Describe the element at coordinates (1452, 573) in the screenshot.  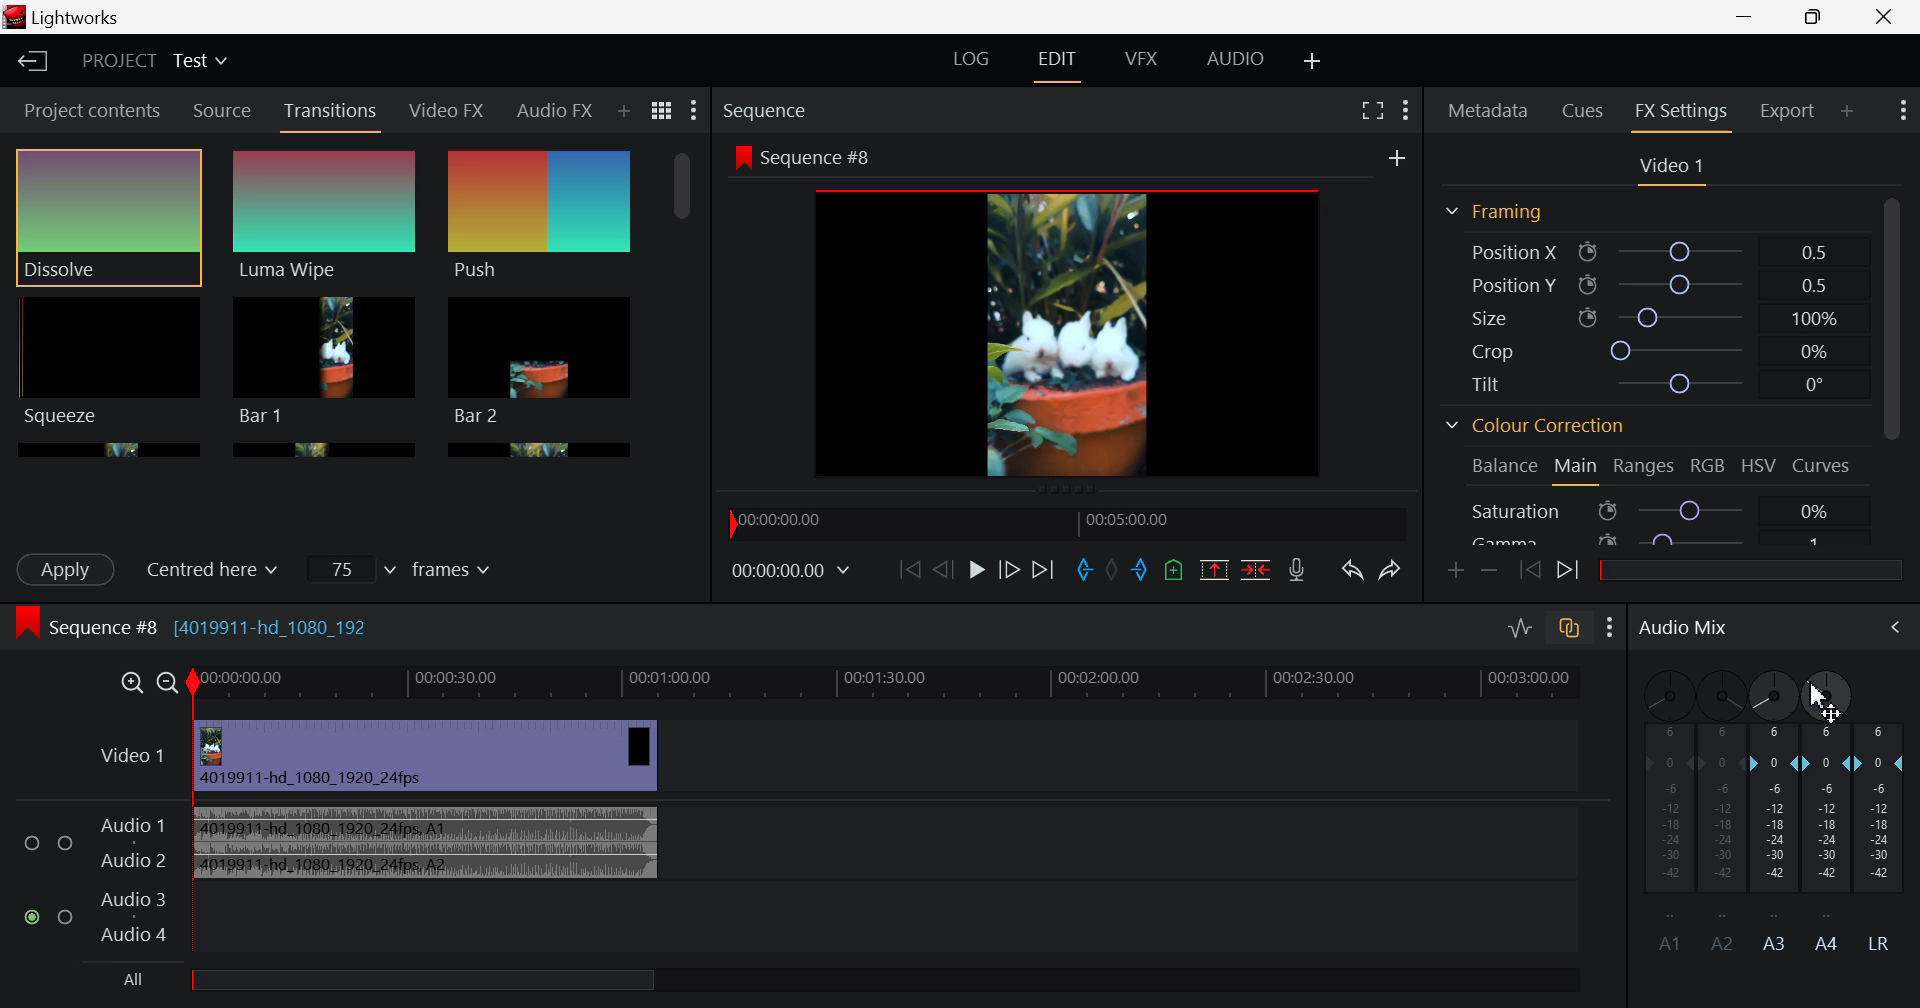
I see `Add keyframe` at that location.